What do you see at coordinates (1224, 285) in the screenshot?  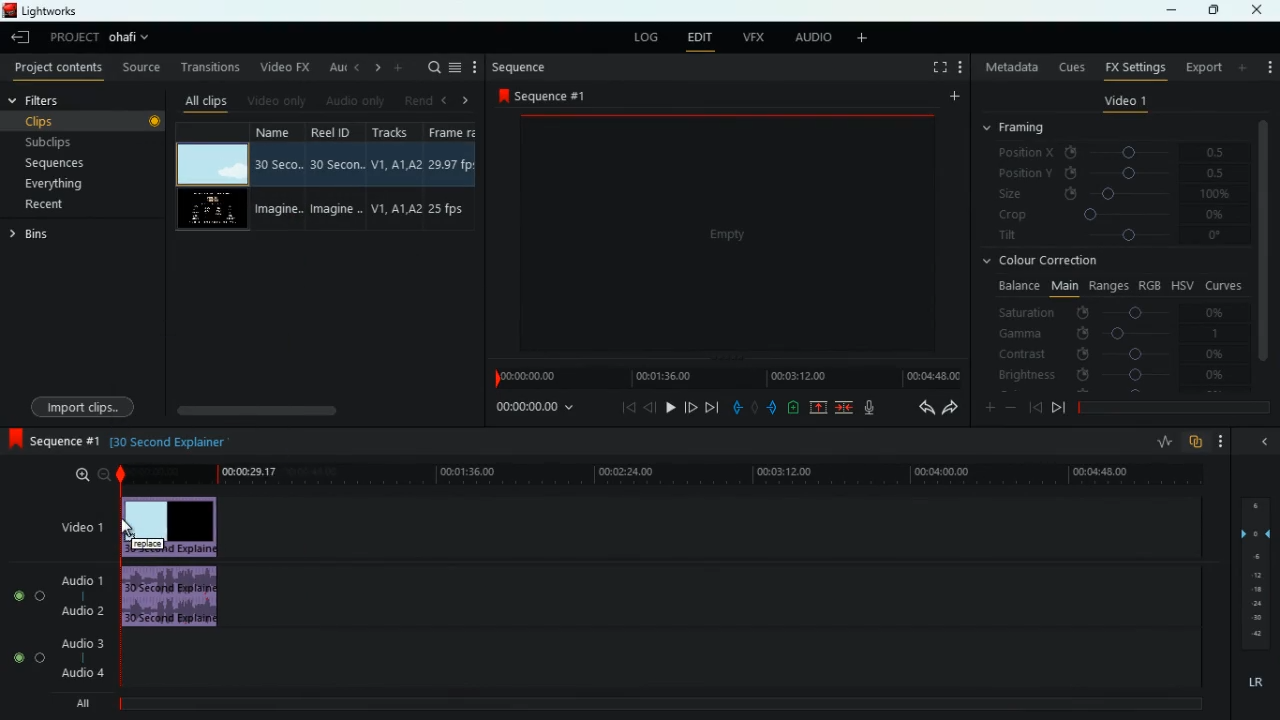 I see `curves` at bounding box center [1224, 285].